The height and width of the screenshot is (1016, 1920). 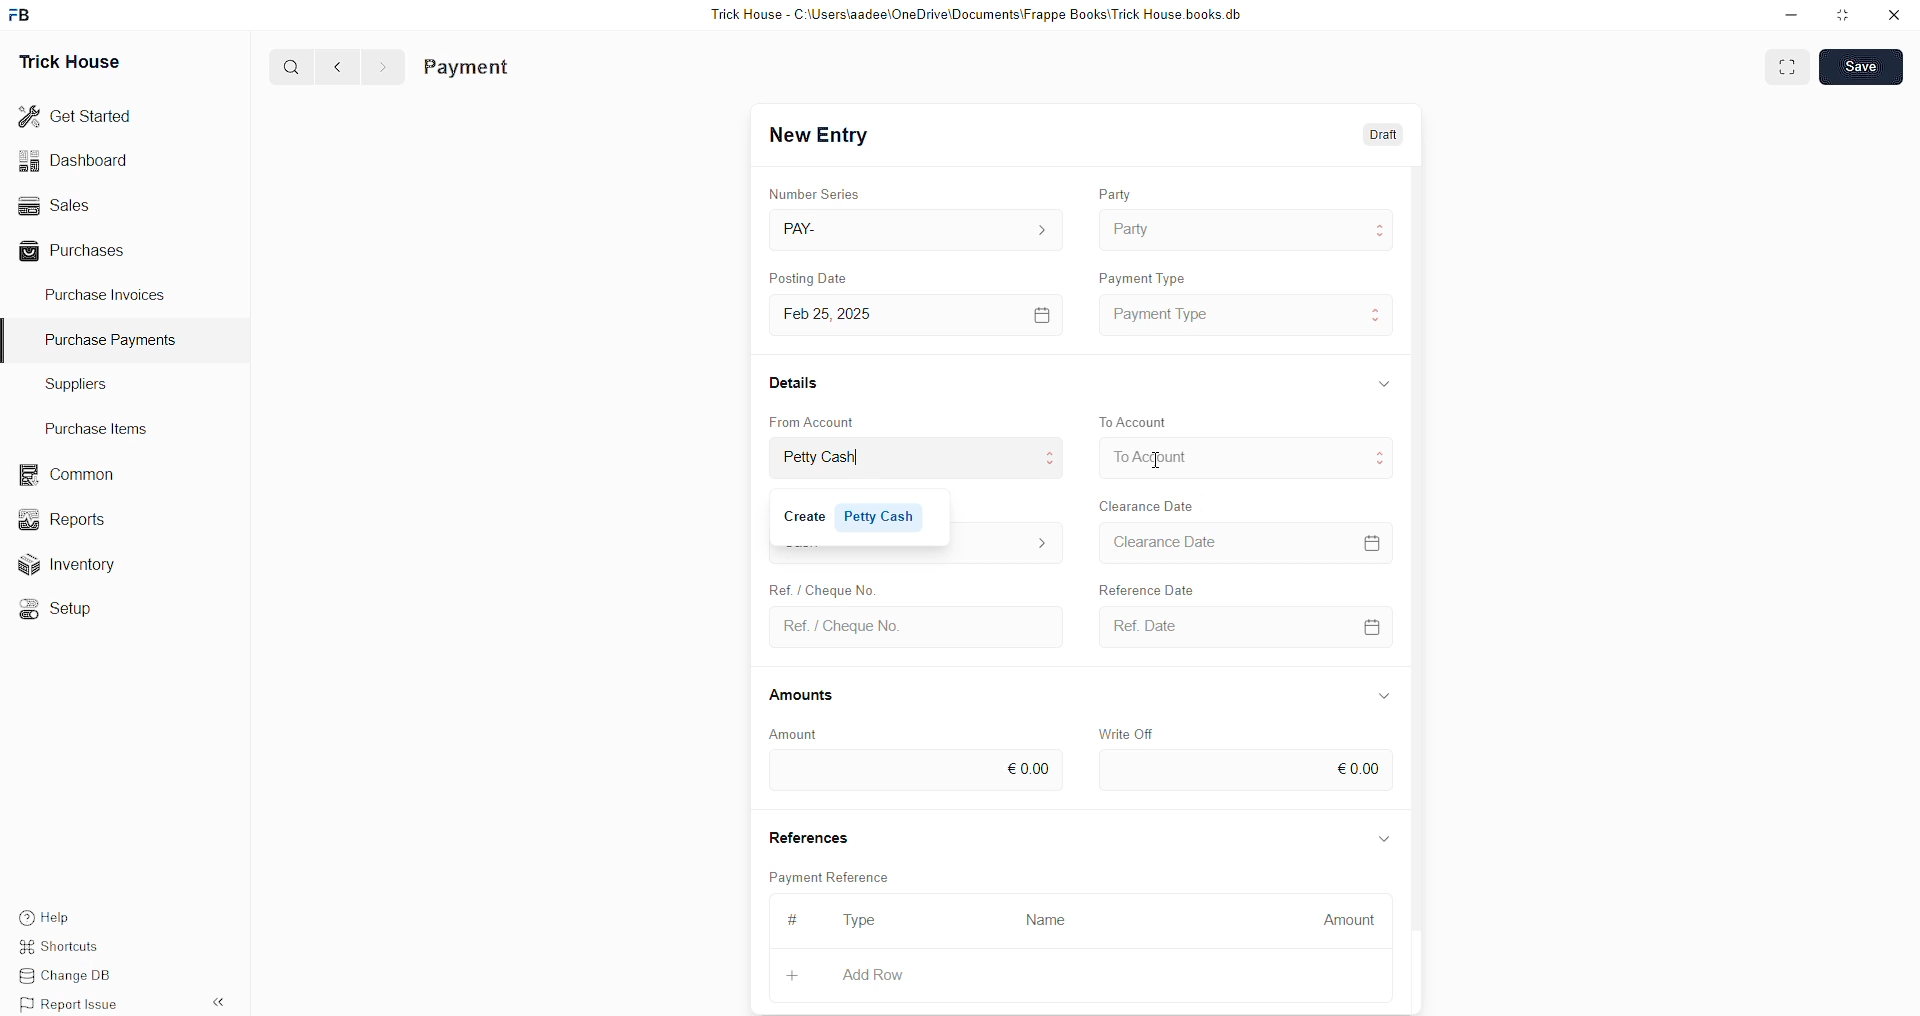 I want to click on Shortcuts, so click(x=71, y=949).